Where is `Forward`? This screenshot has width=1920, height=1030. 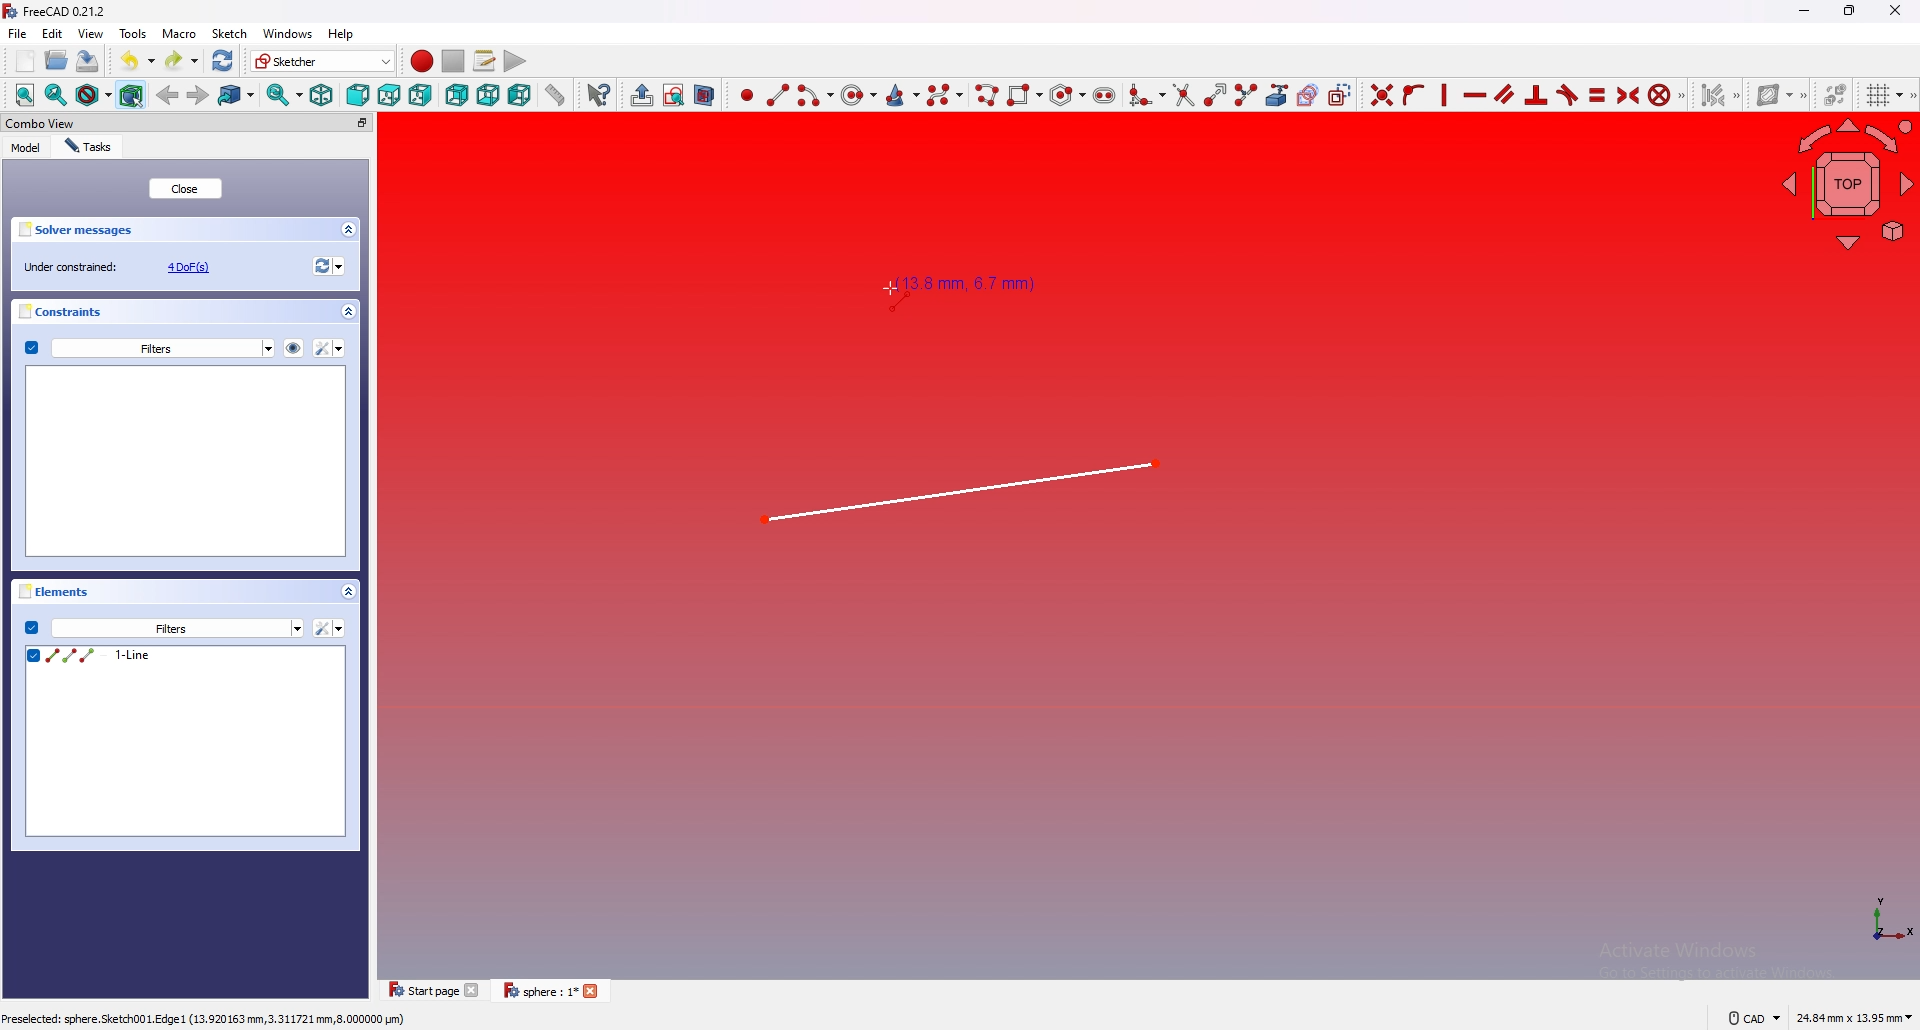
Forward is located at coordinates (198, 94).